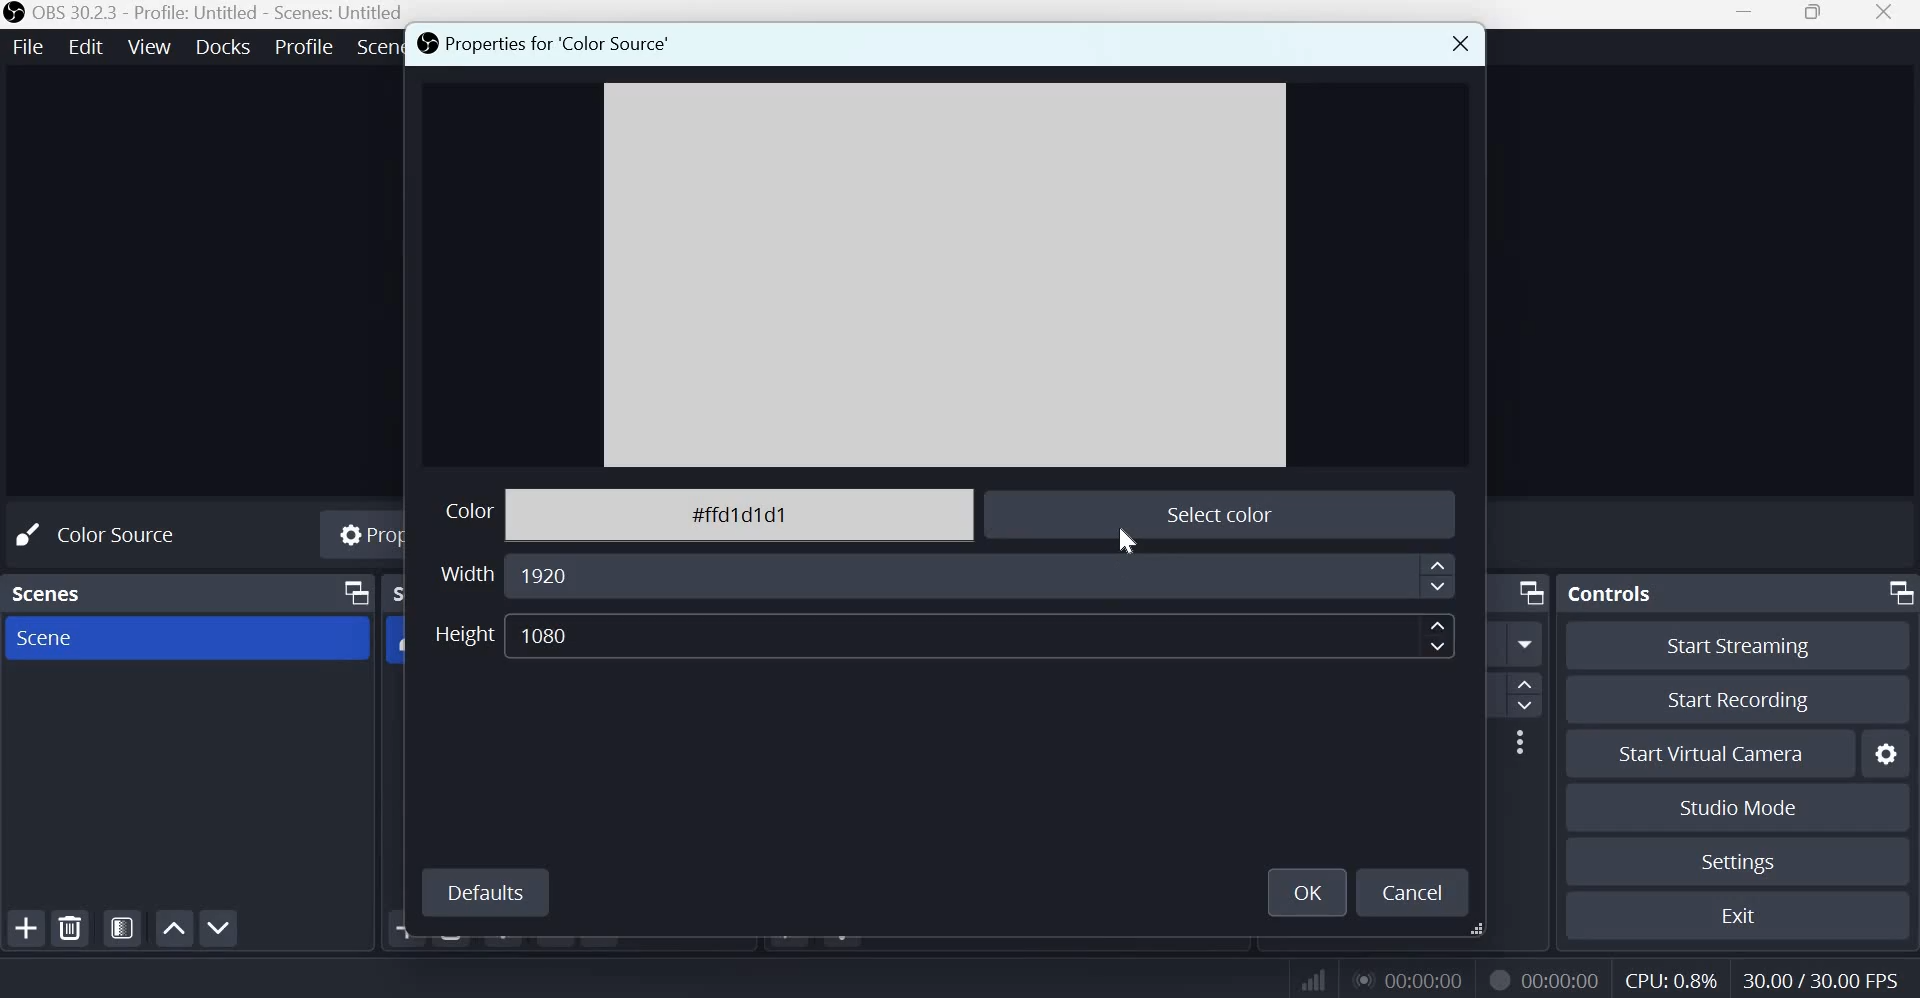 This screenshot has height=998, width=1920. I want to click on Scene, so click(44, 638).